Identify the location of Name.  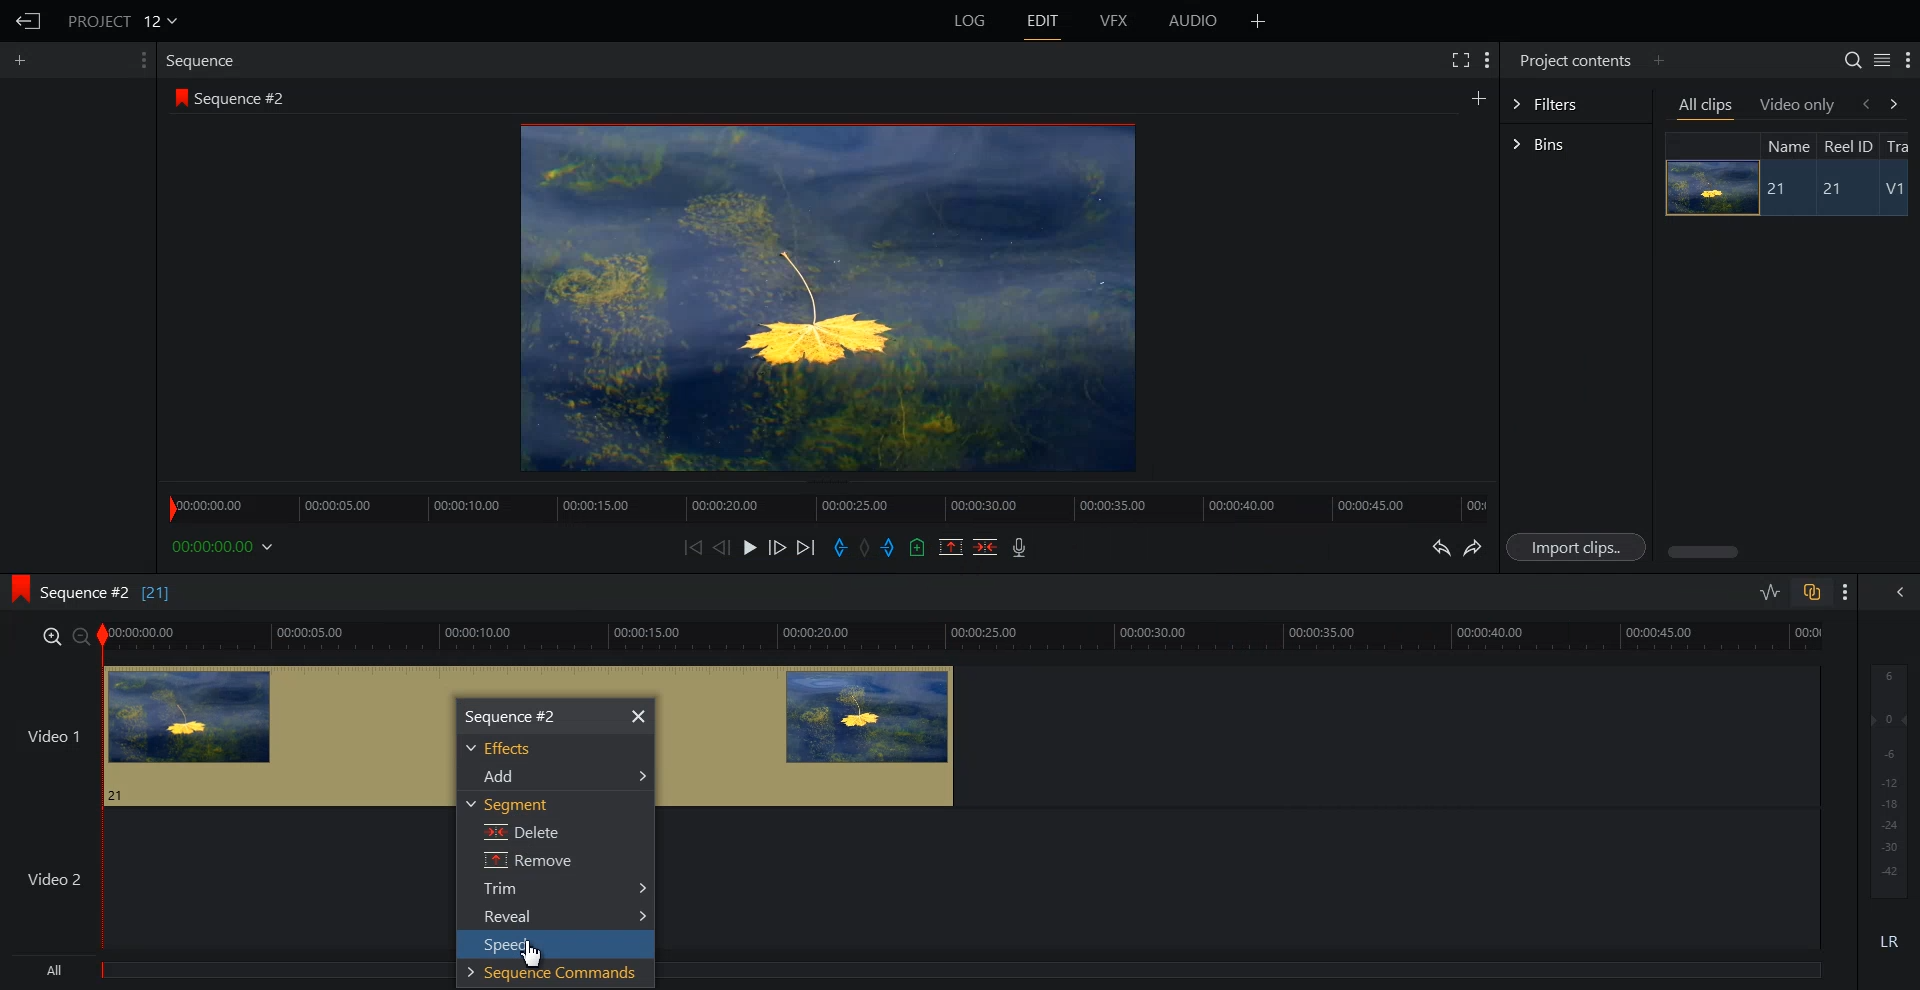
(1786, 145).